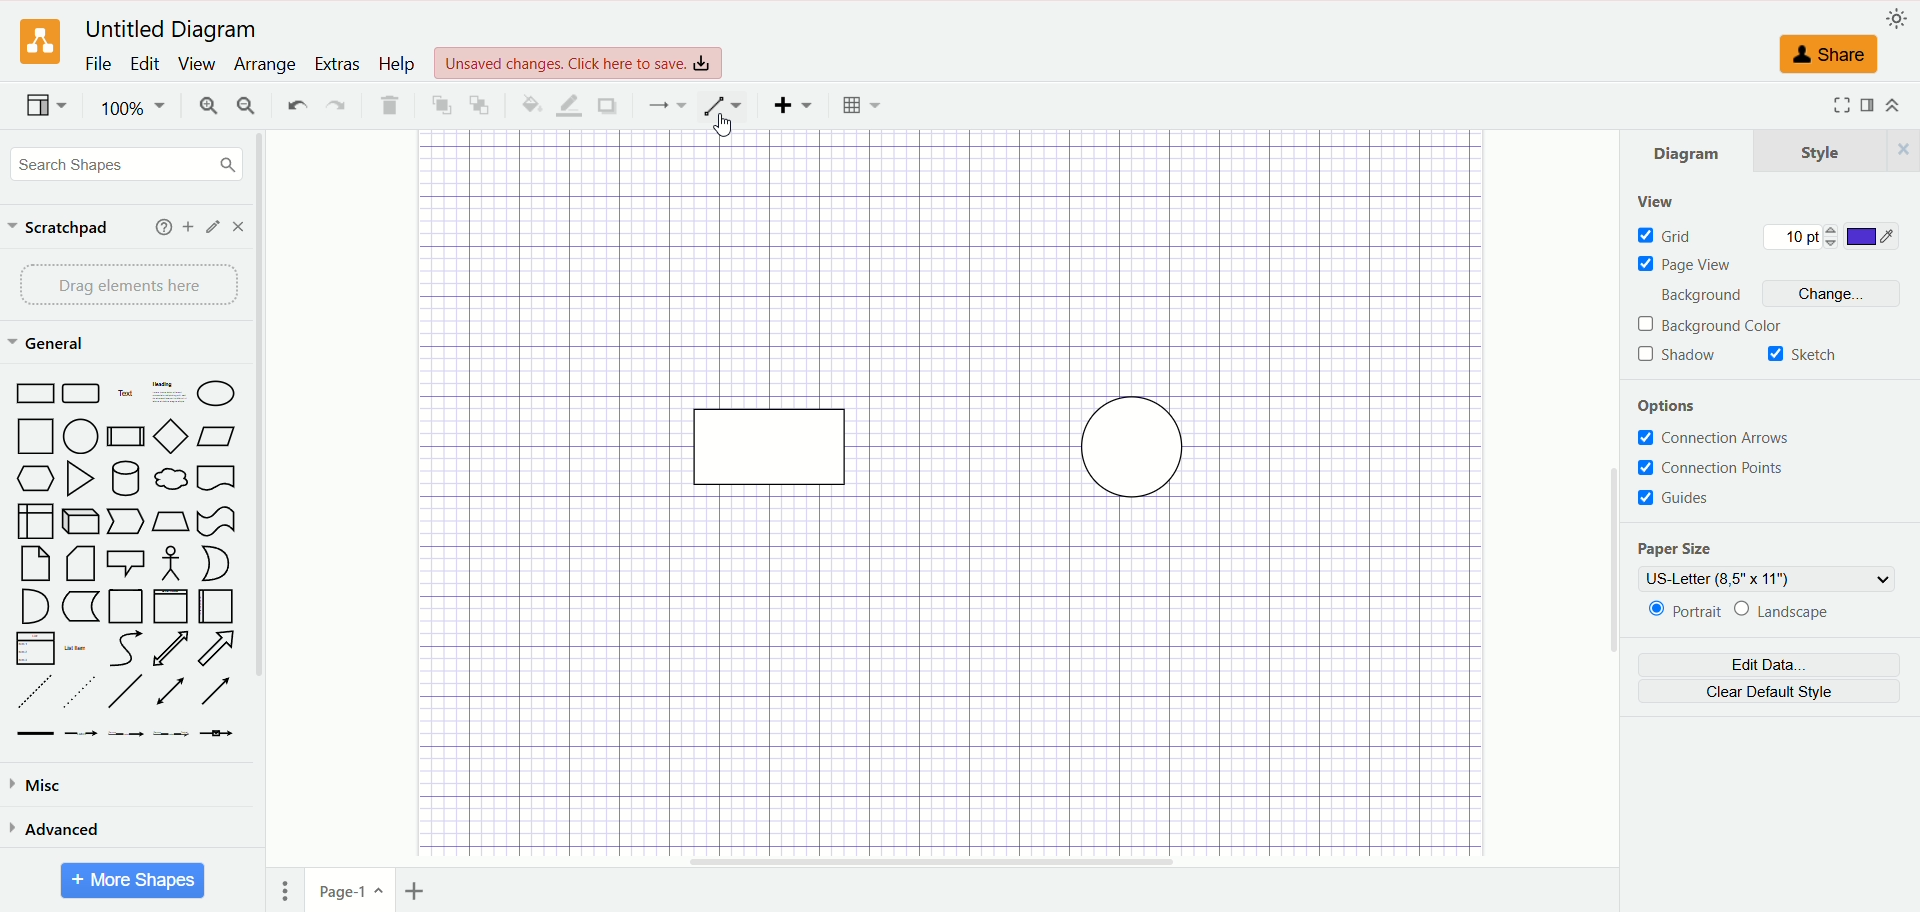 This screenshot has width=1920, height=912. What do you see at coordinates (944, 496) in the screenshot?
I see `canvas with shapes` at bounding box center [944, 496].